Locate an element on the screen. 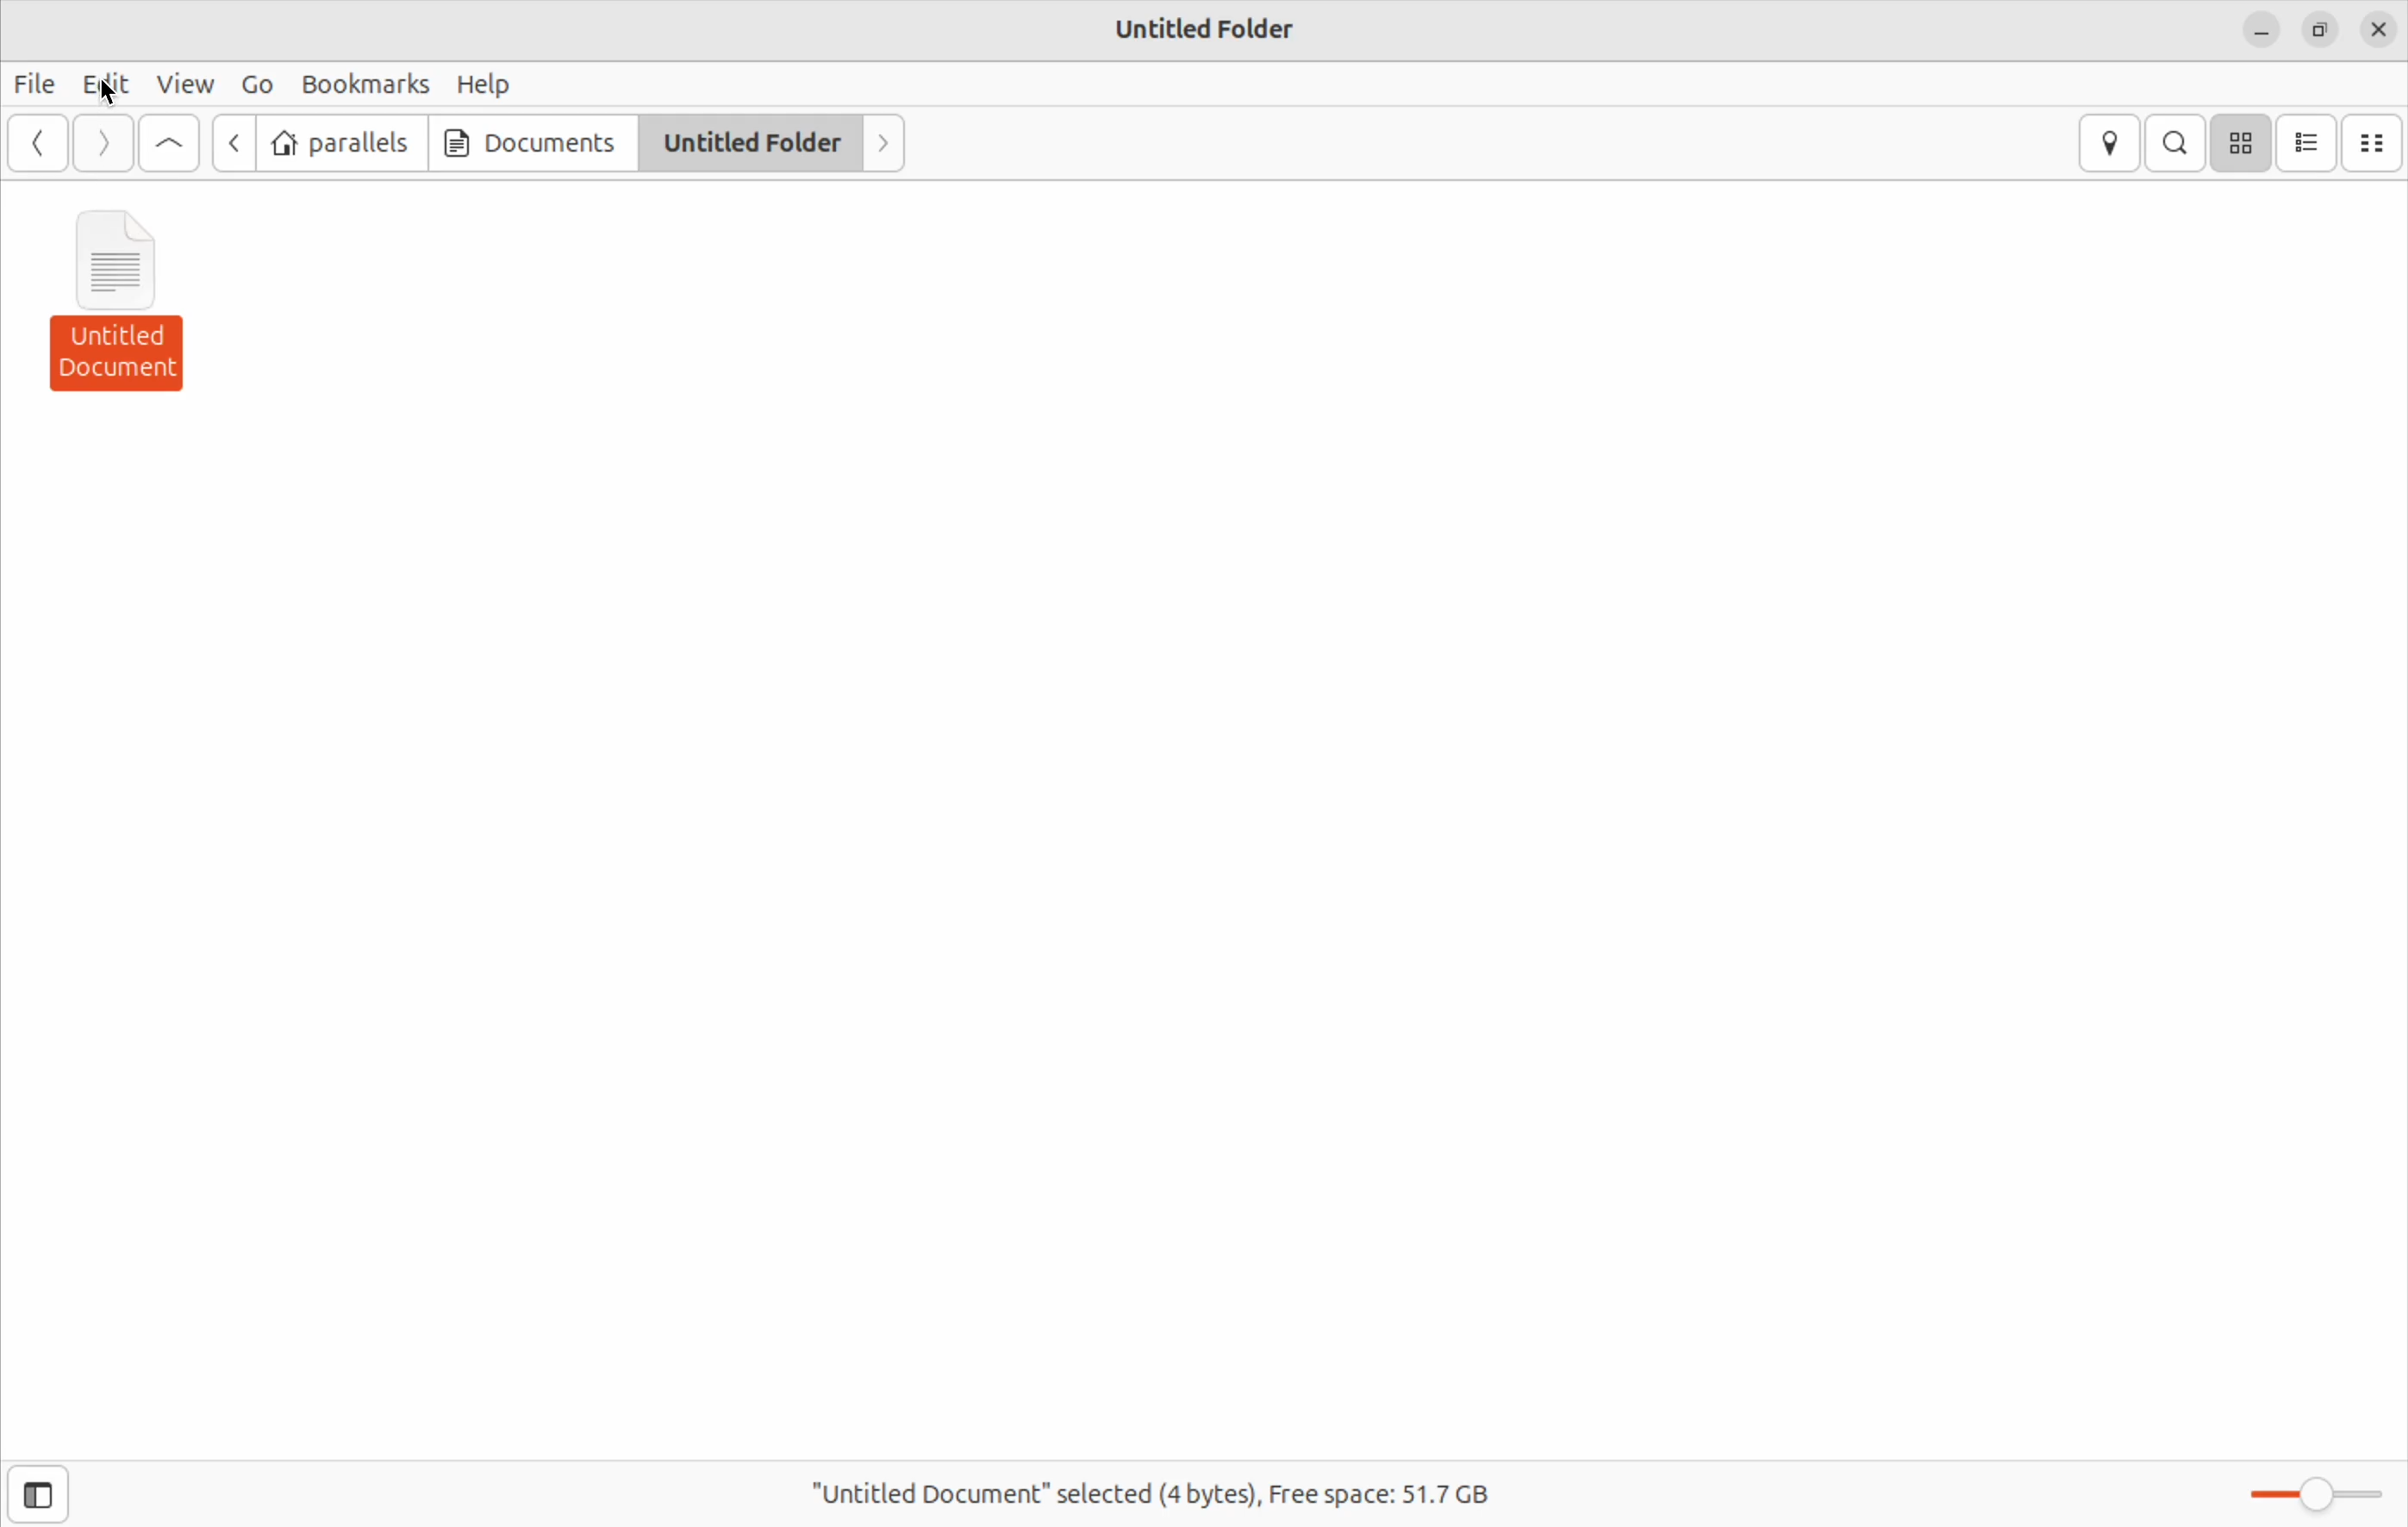 This screenshot has height=1527, width=2408. Forward is located at coordinates (103, 144).